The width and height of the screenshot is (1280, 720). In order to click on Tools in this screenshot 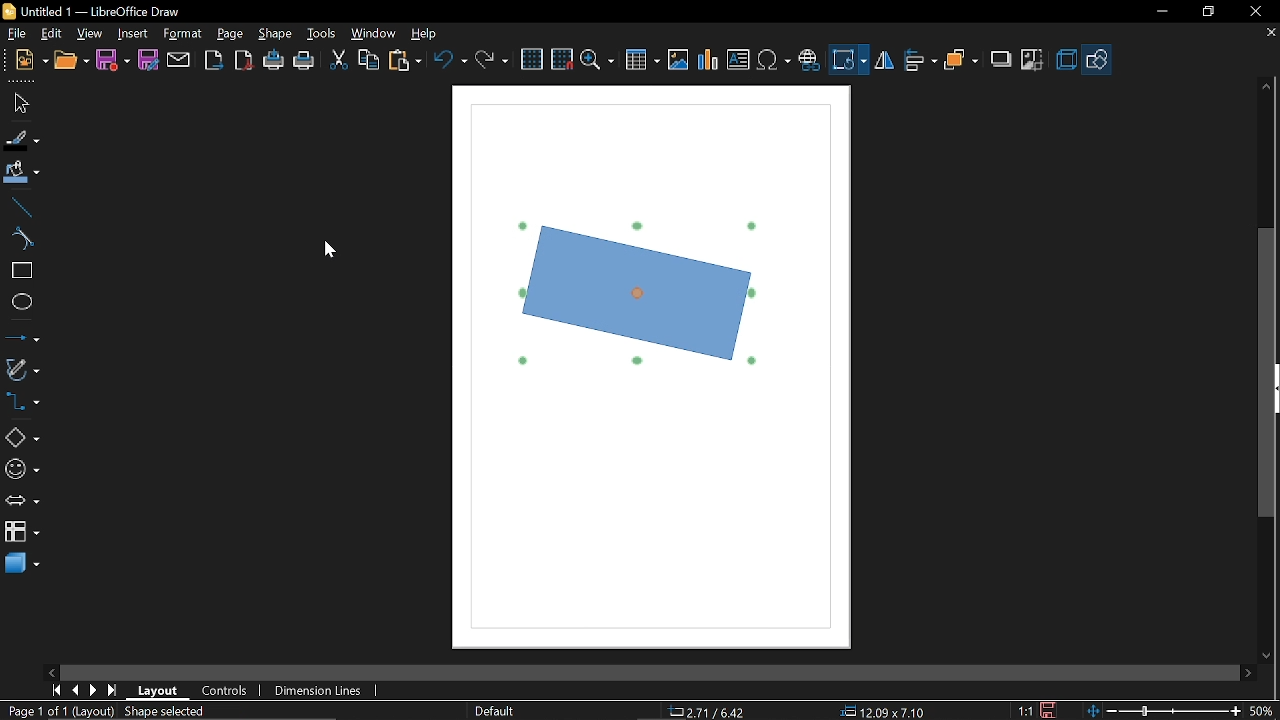, I will do `click(320, 35)`.